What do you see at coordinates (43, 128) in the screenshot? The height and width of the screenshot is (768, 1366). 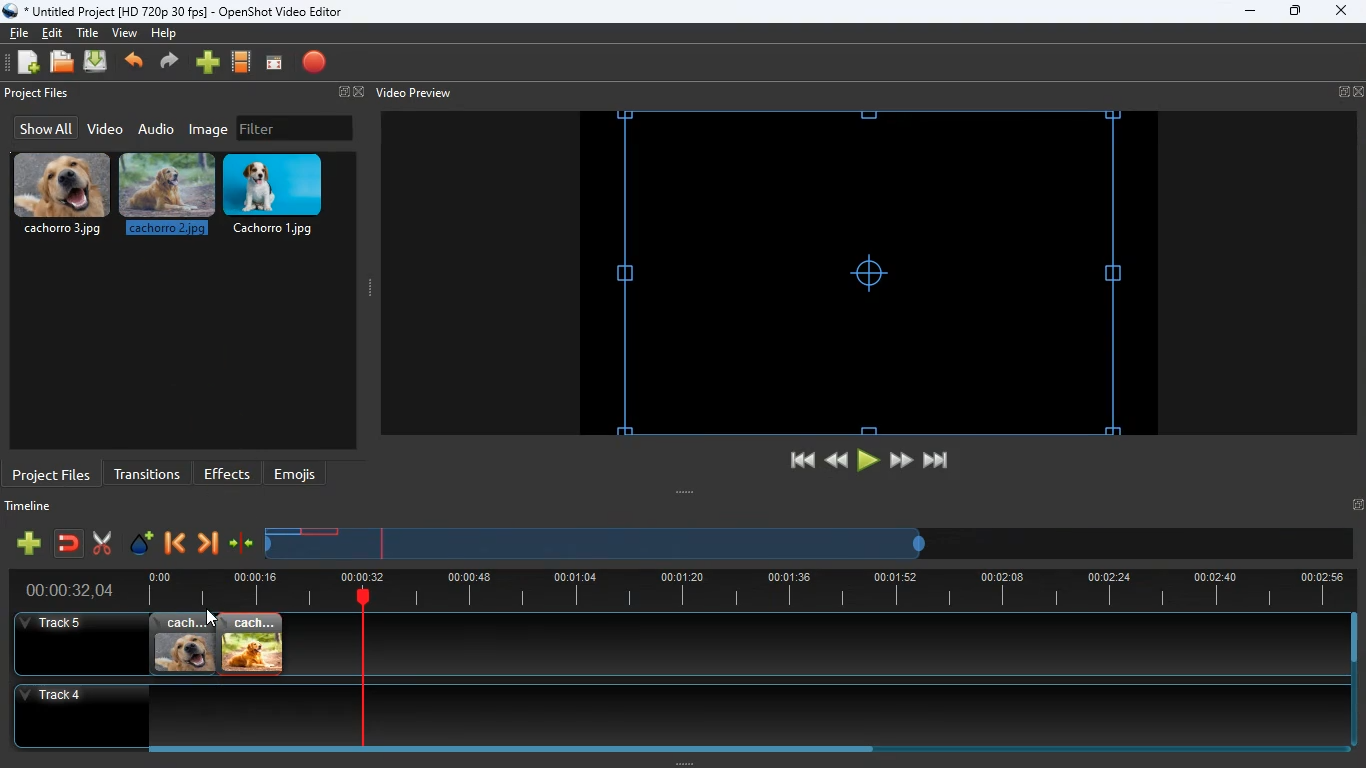 I see `show all` at bounding box center [43, 128].